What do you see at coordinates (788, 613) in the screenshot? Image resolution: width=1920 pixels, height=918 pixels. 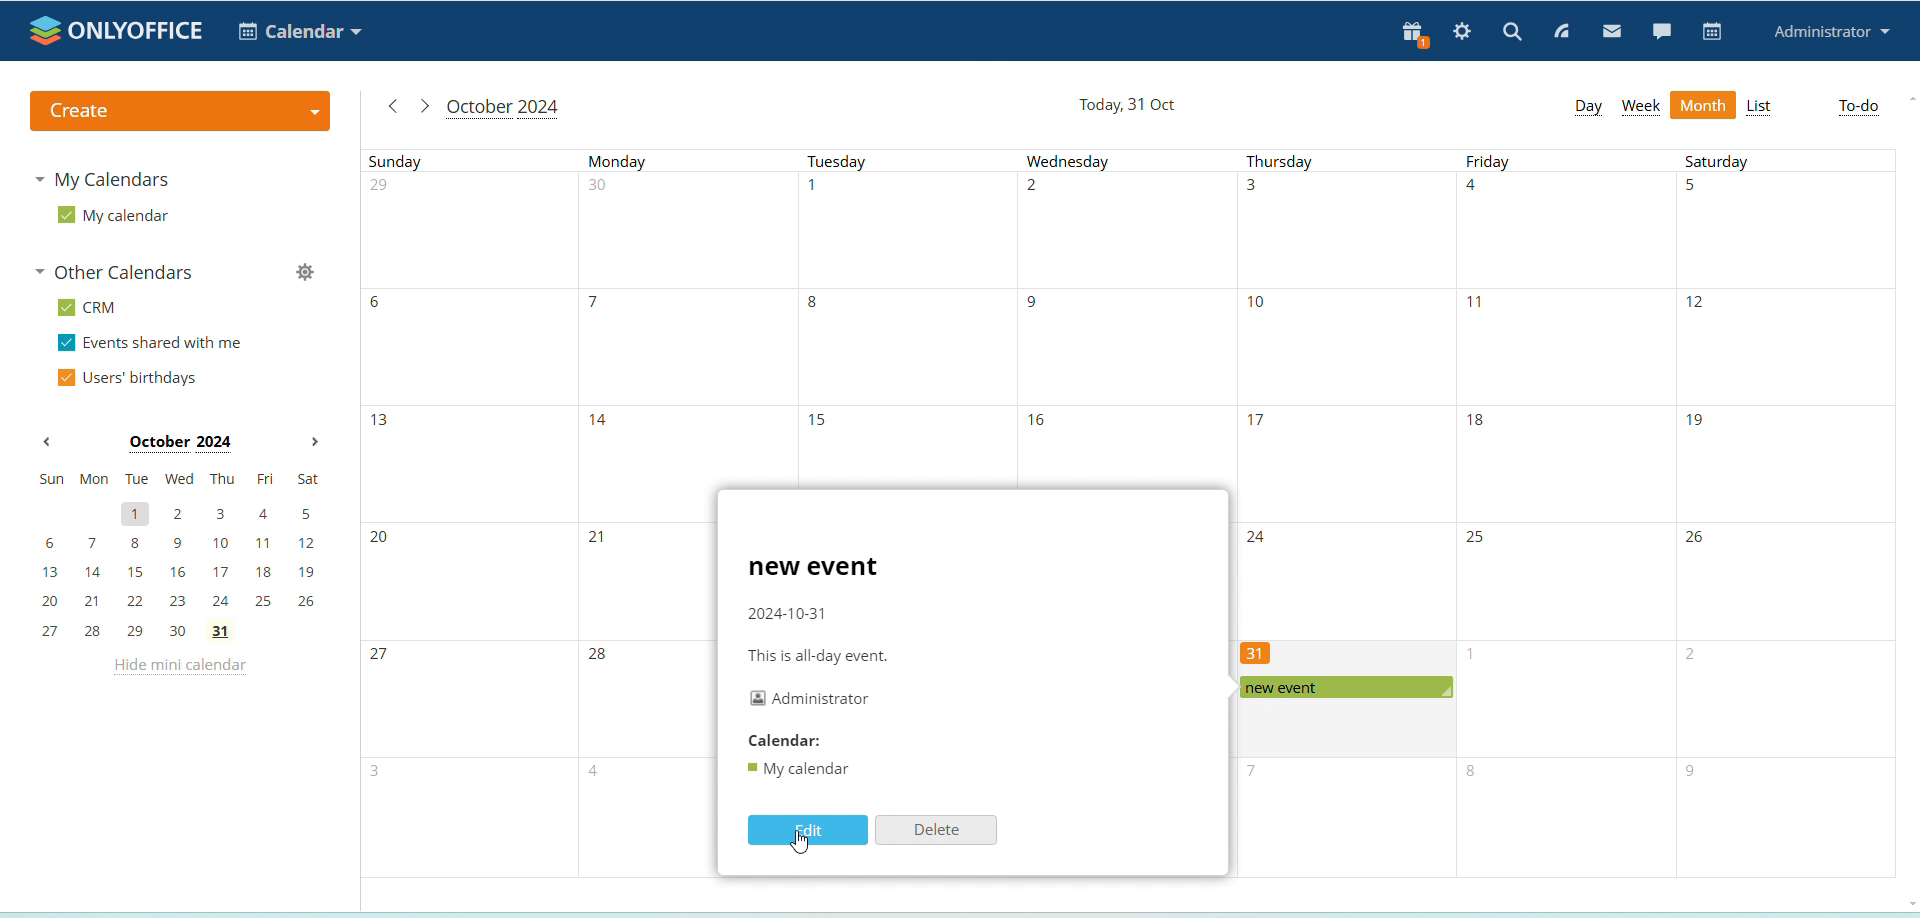 I see `event date` at bounding box center [788, 613].